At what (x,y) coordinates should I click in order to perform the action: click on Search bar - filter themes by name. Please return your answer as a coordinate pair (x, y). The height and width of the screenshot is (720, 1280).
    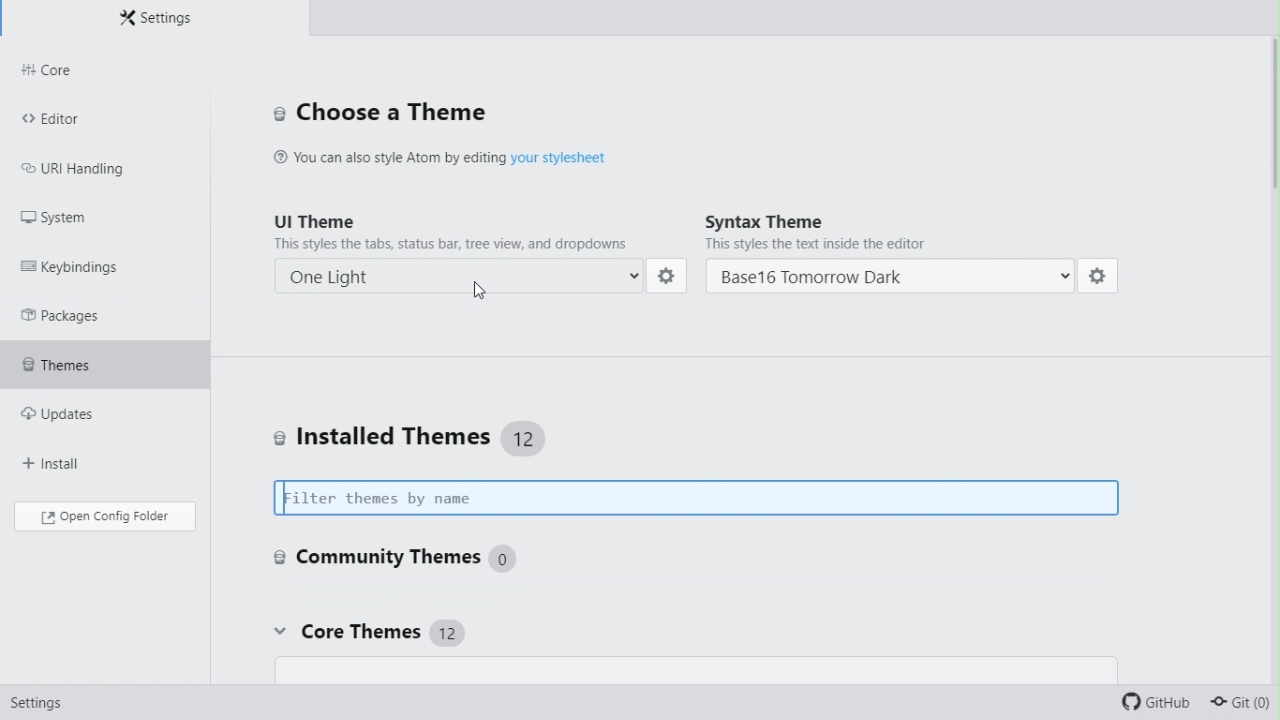
    Looking at the image, I should click on (703, 499).